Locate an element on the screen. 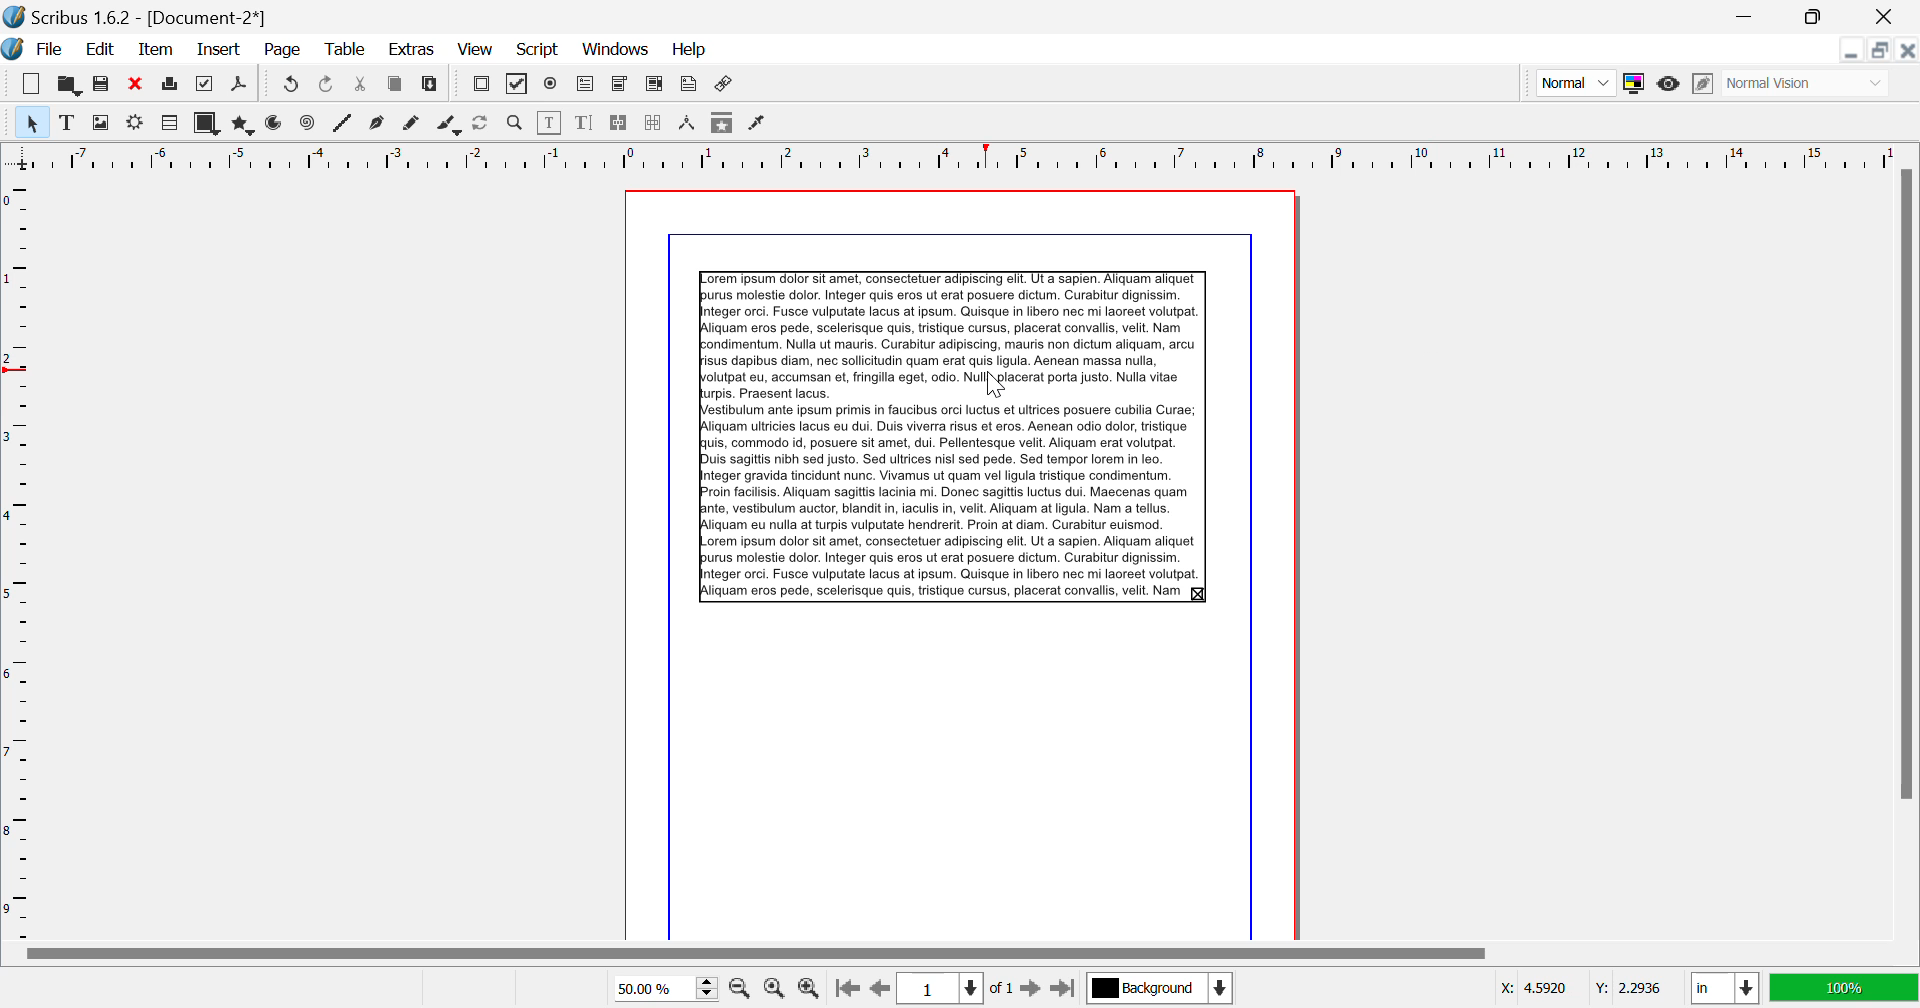 The width and height of the screenshot is (1920, 1008). New is located at coordinates (32, 84).